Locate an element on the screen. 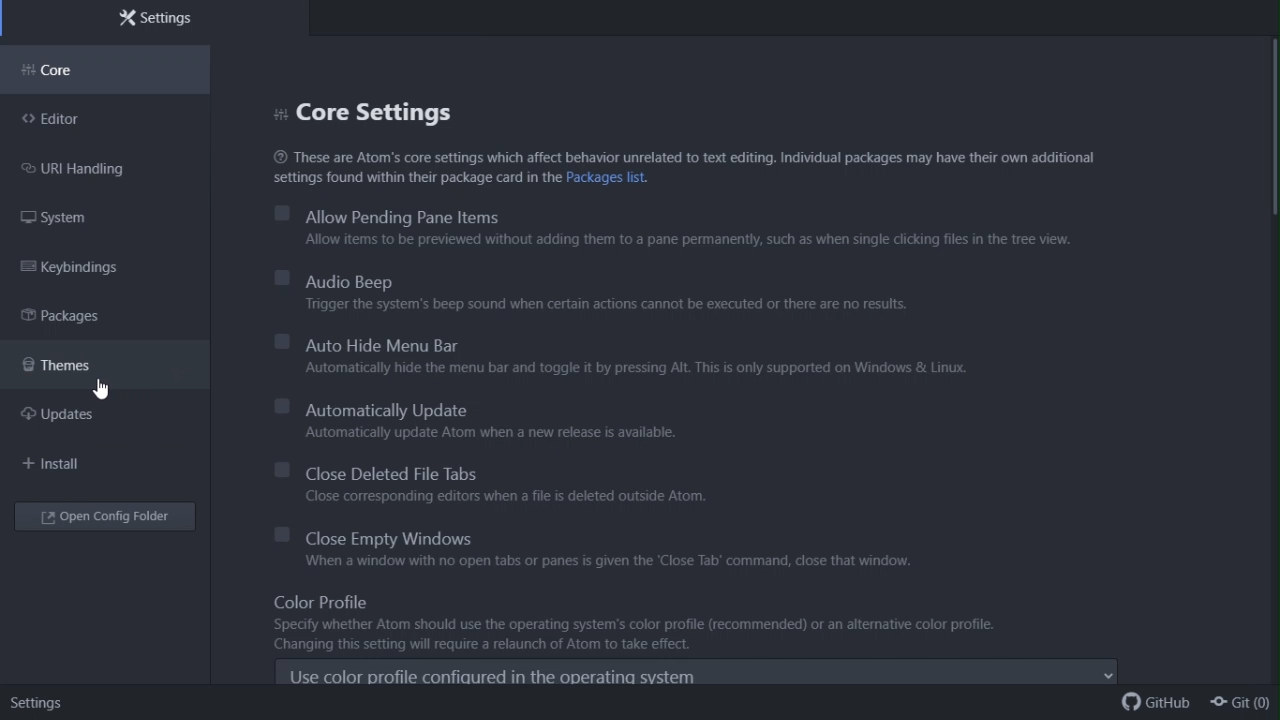 Image resolution: width=1280 pixels, height=720 pixels. settings found within their package card in the is located at coordinates (415, 178).